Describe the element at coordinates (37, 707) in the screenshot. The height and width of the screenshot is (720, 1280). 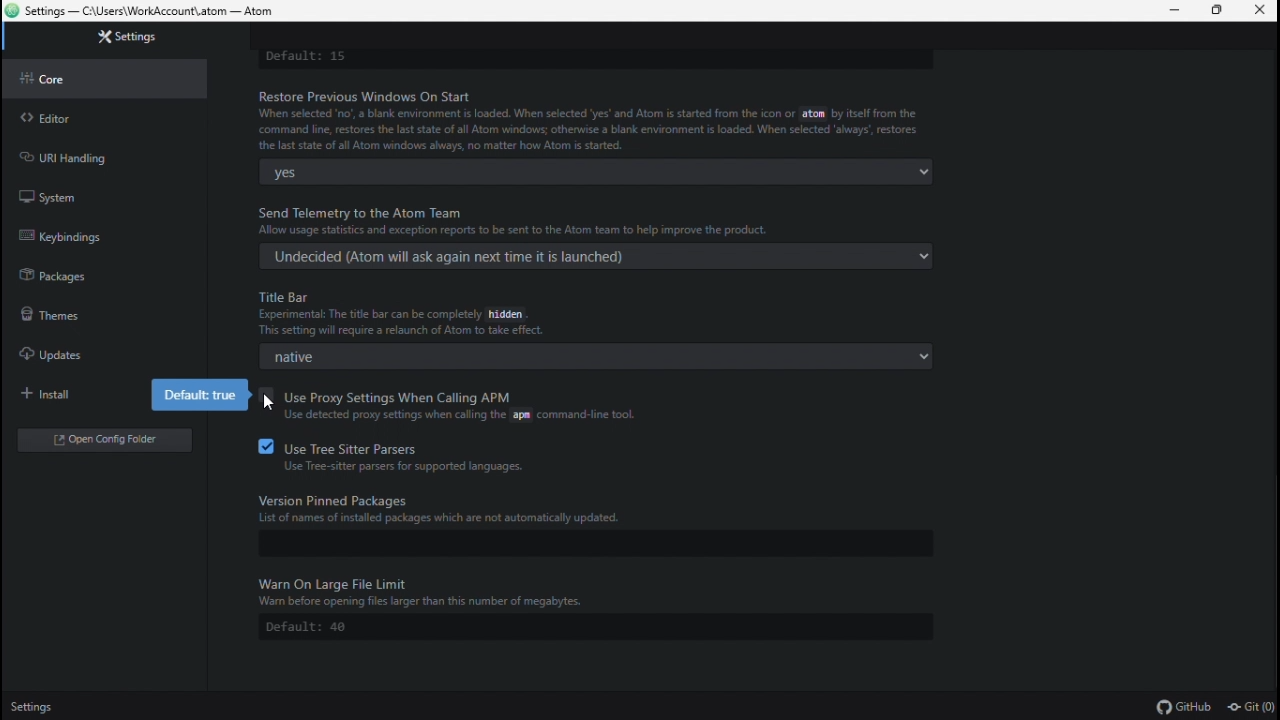
I see `Settings` at that location.